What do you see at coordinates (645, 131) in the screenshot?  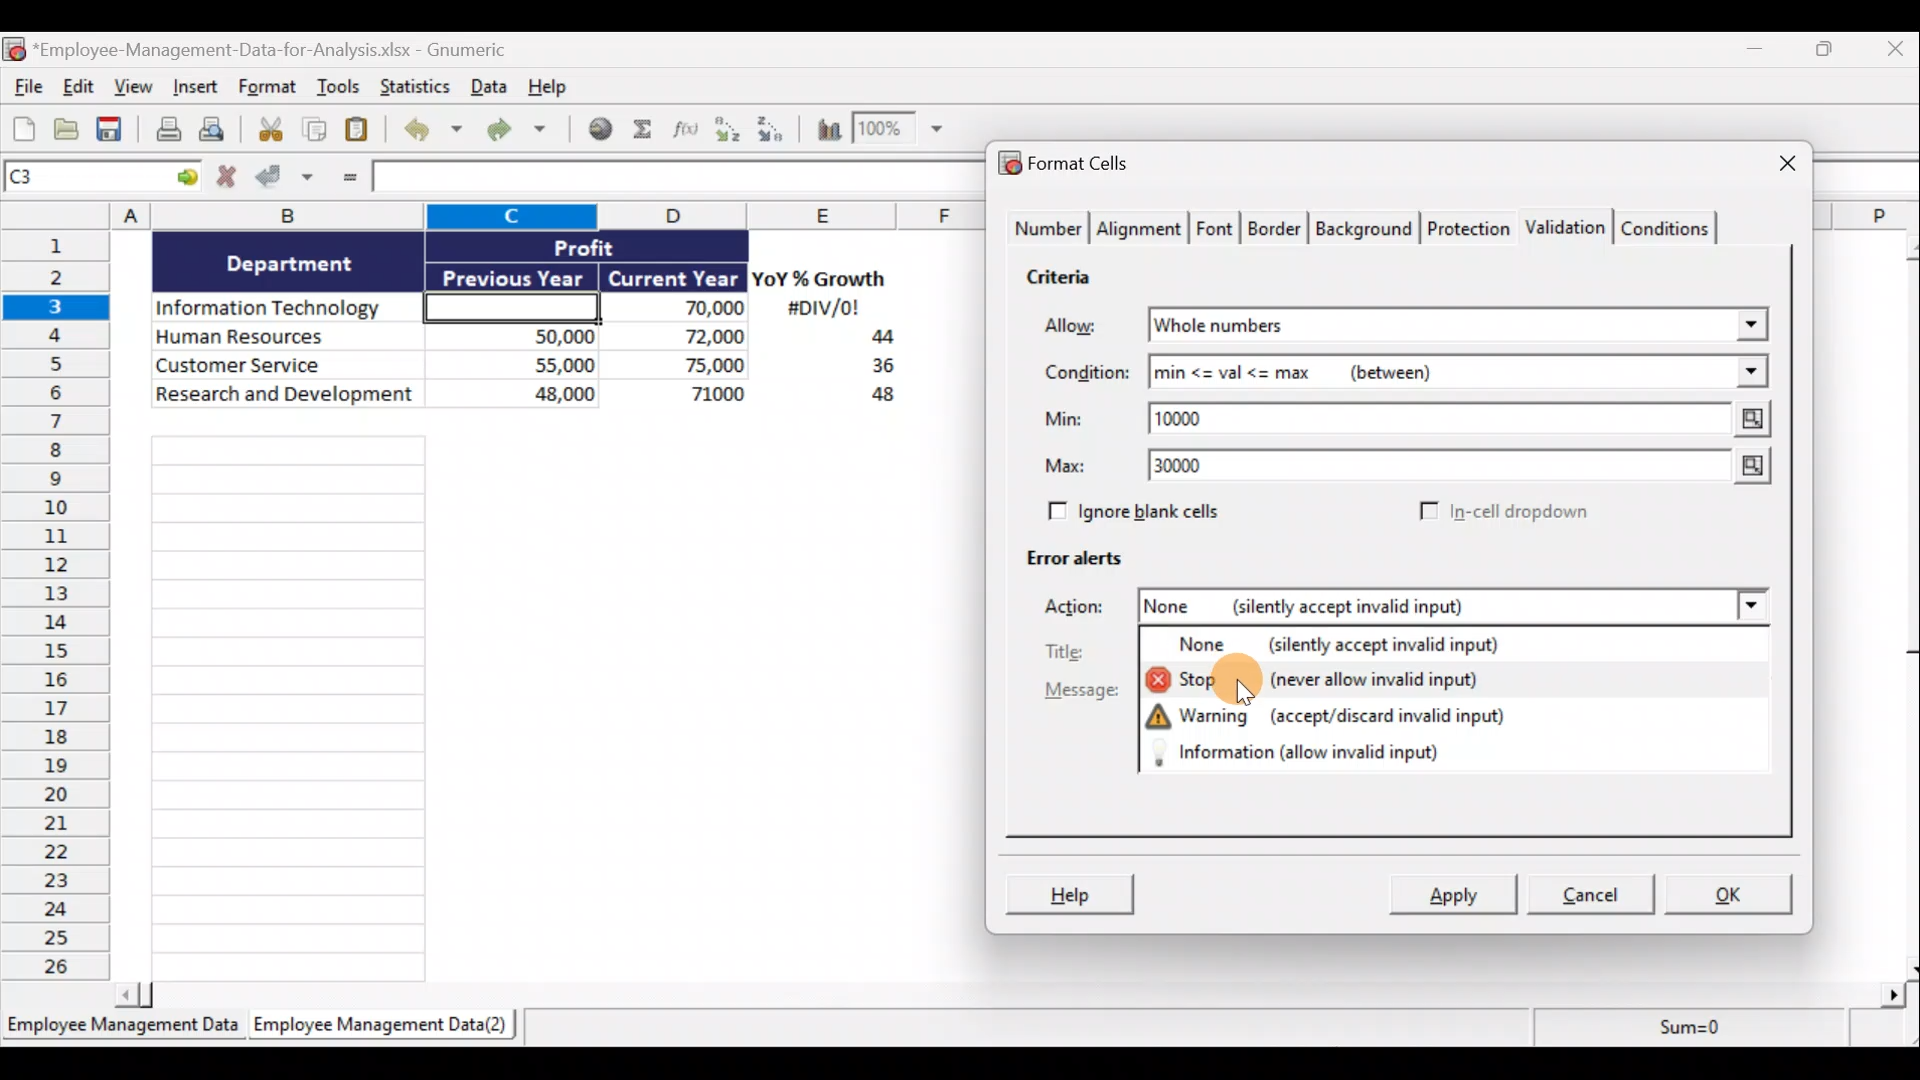 I see `Sum into the current cell` at bounding box center [645, 131].